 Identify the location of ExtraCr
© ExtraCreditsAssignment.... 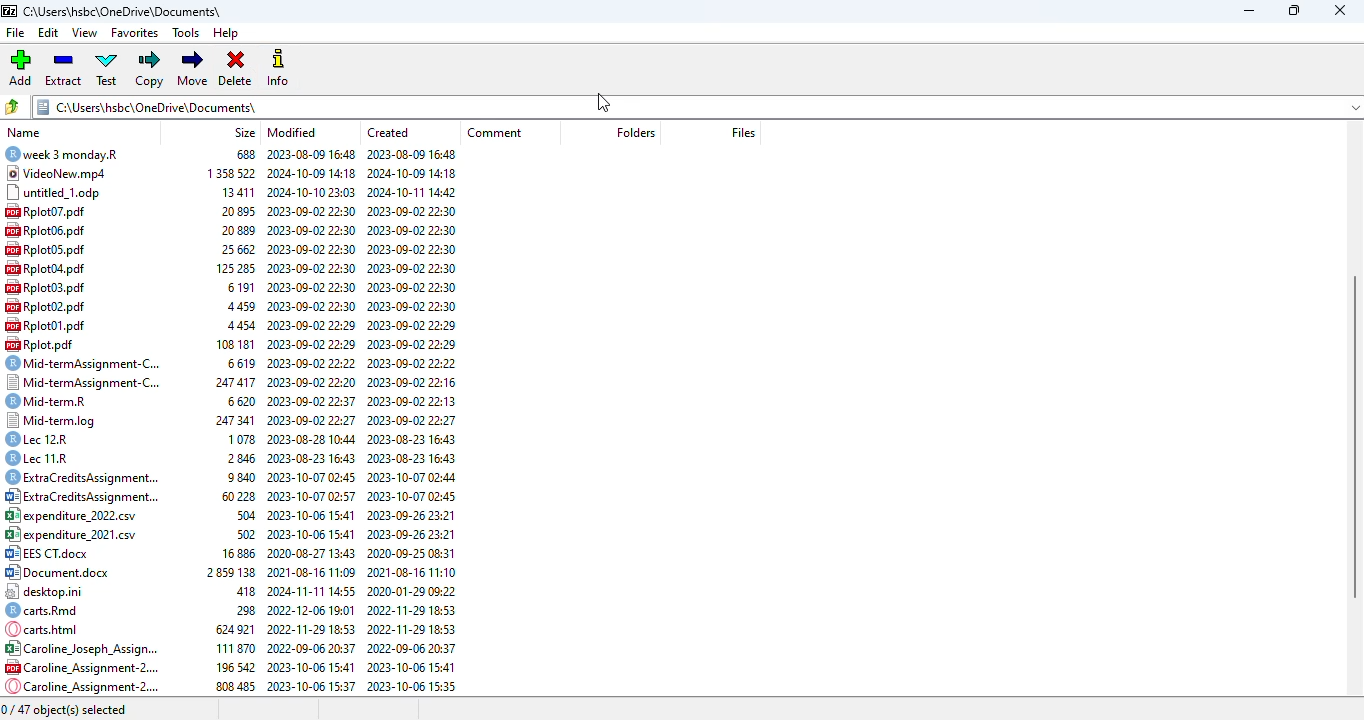
(81, 476).